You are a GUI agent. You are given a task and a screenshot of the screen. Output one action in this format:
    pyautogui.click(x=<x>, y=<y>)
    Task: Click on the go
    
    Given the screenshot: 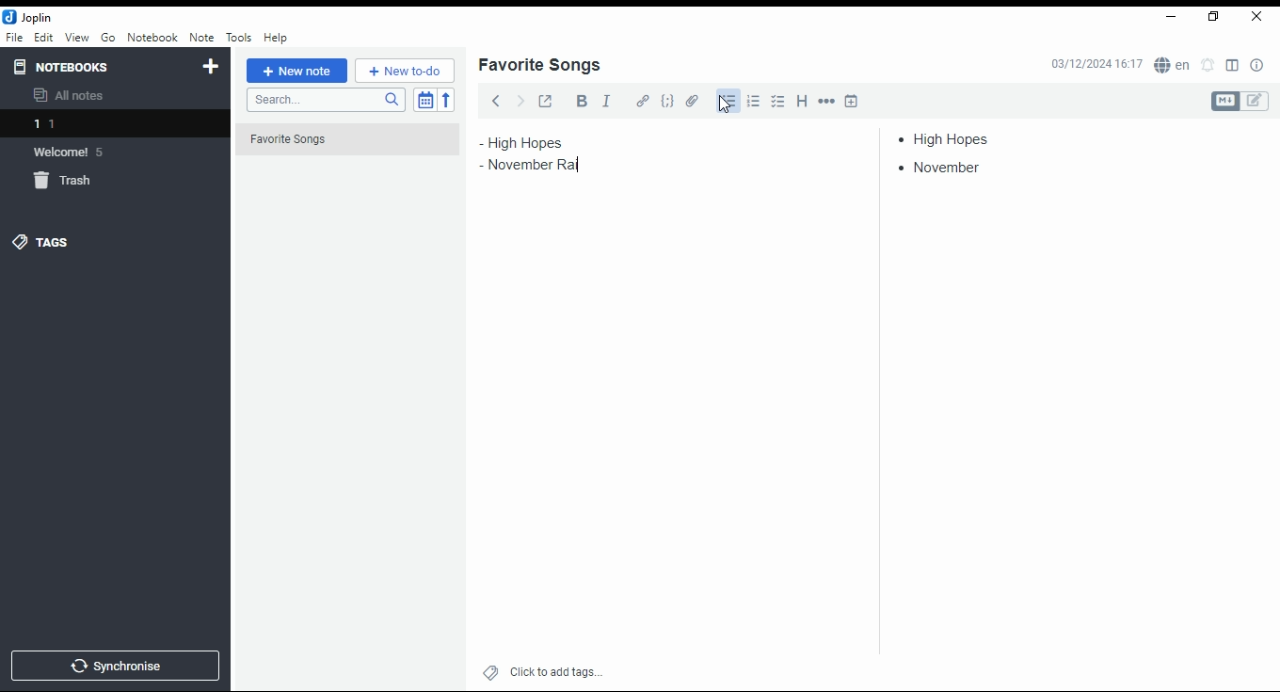 What is the action you would take?
    pyautogui.click(x=110, y=40)
    